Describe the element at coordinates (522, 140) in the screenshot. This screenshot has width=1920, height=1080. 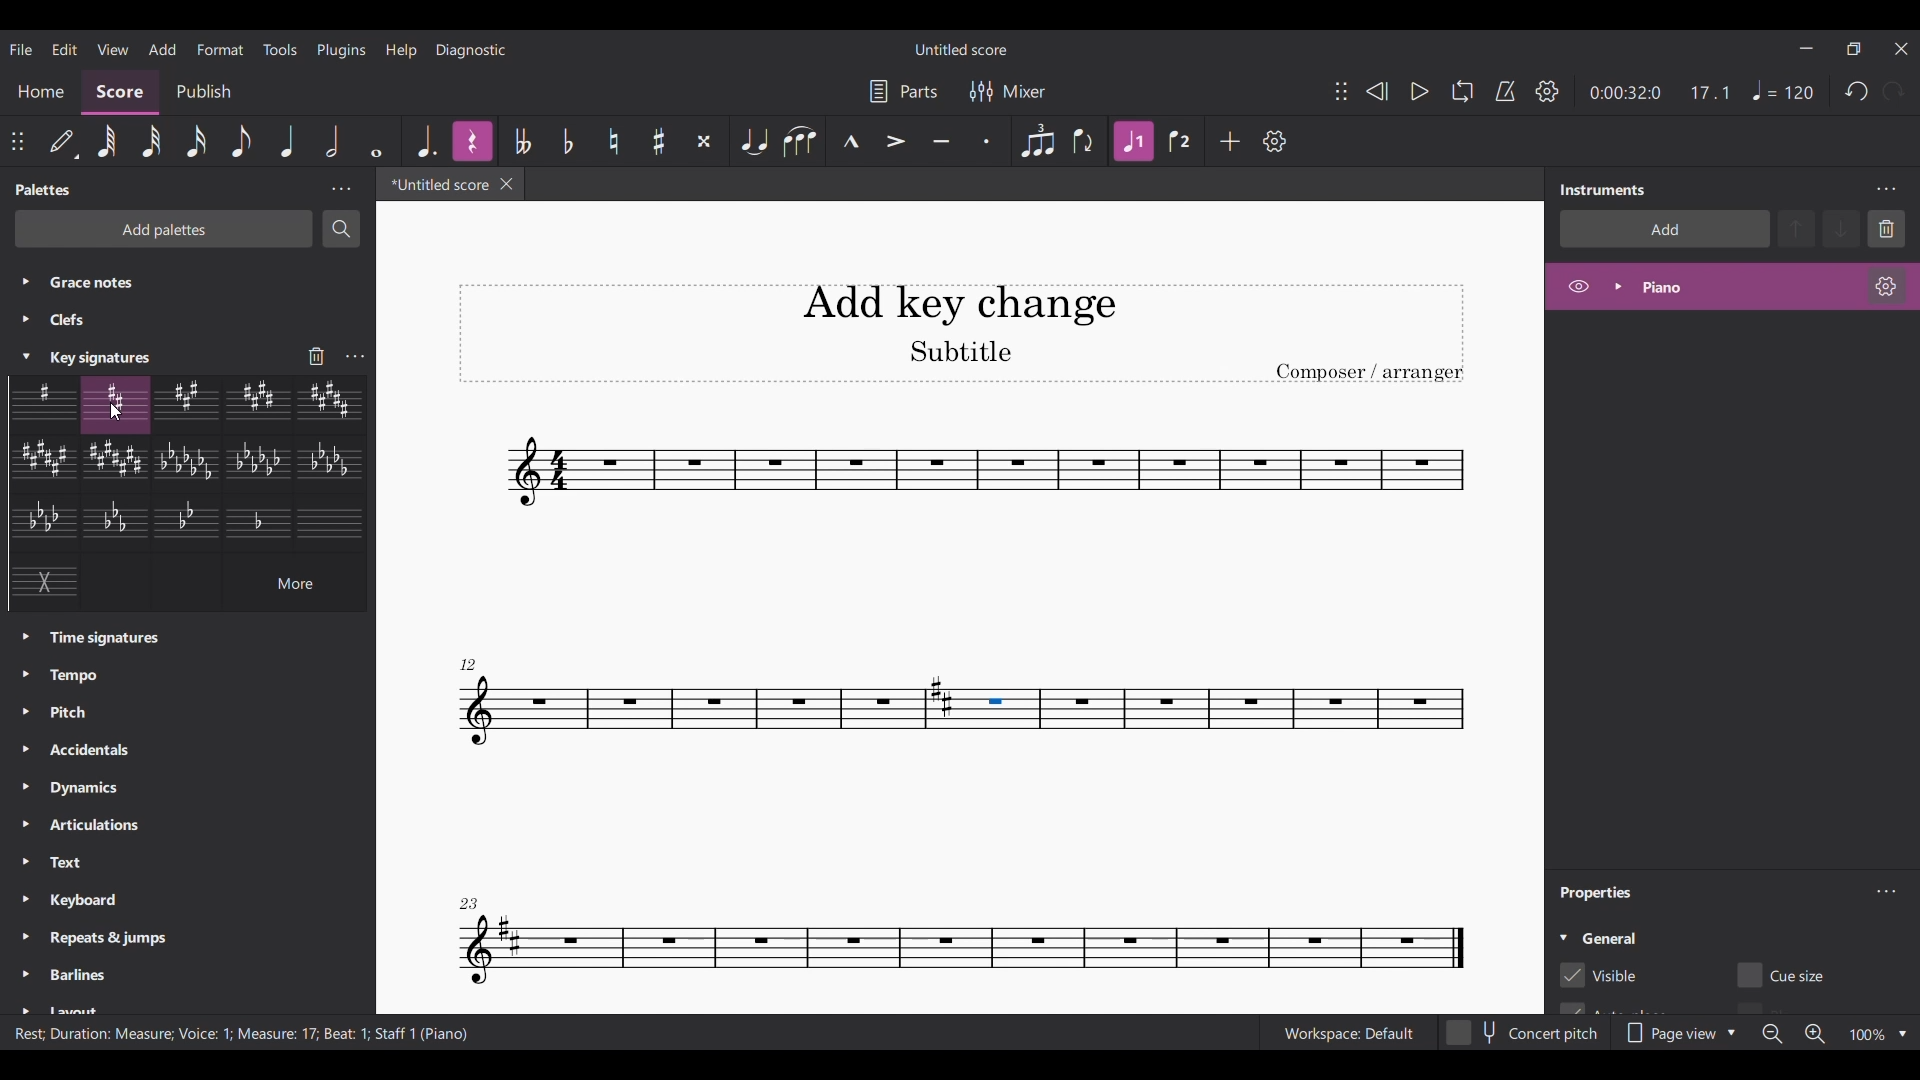
I see `Toggle double flat` at that location.